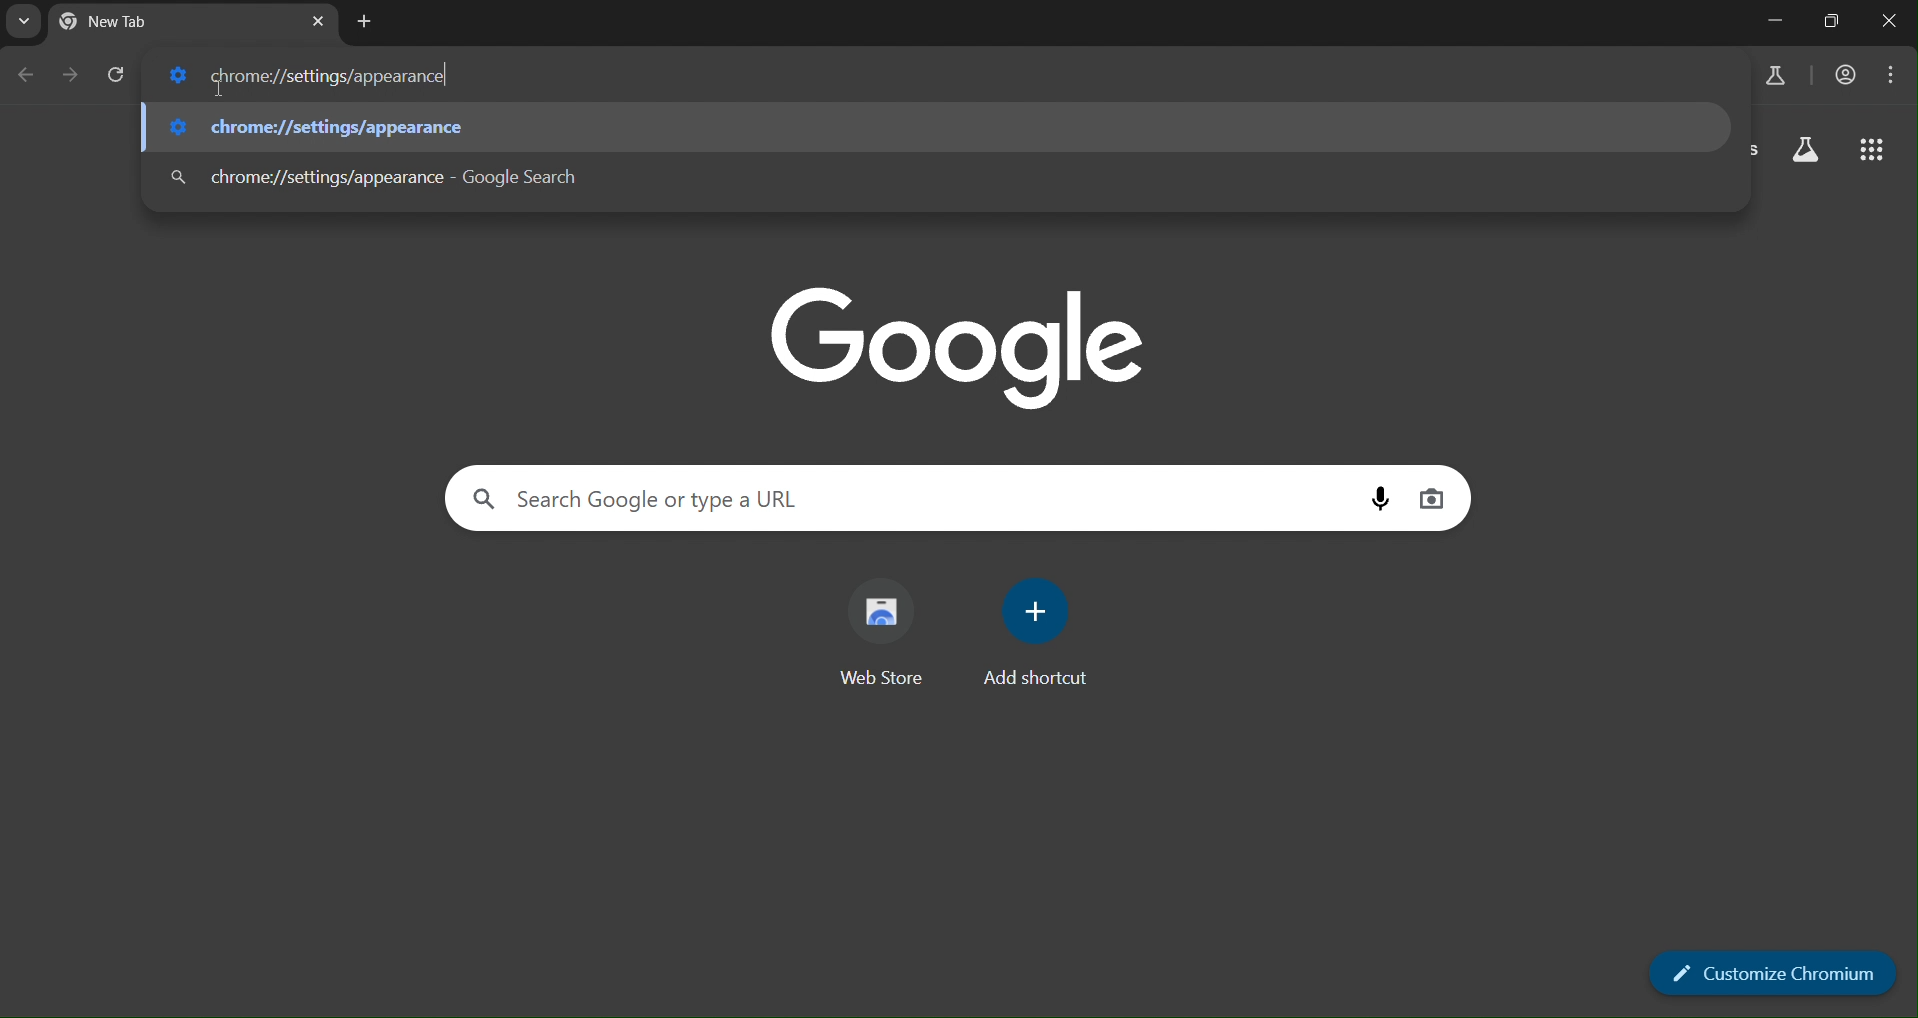 The width and height of the screenshot is (1918, 1018). Describe the element at coordinates (363, 25) in the screenshot. I see `new tab` at that location.